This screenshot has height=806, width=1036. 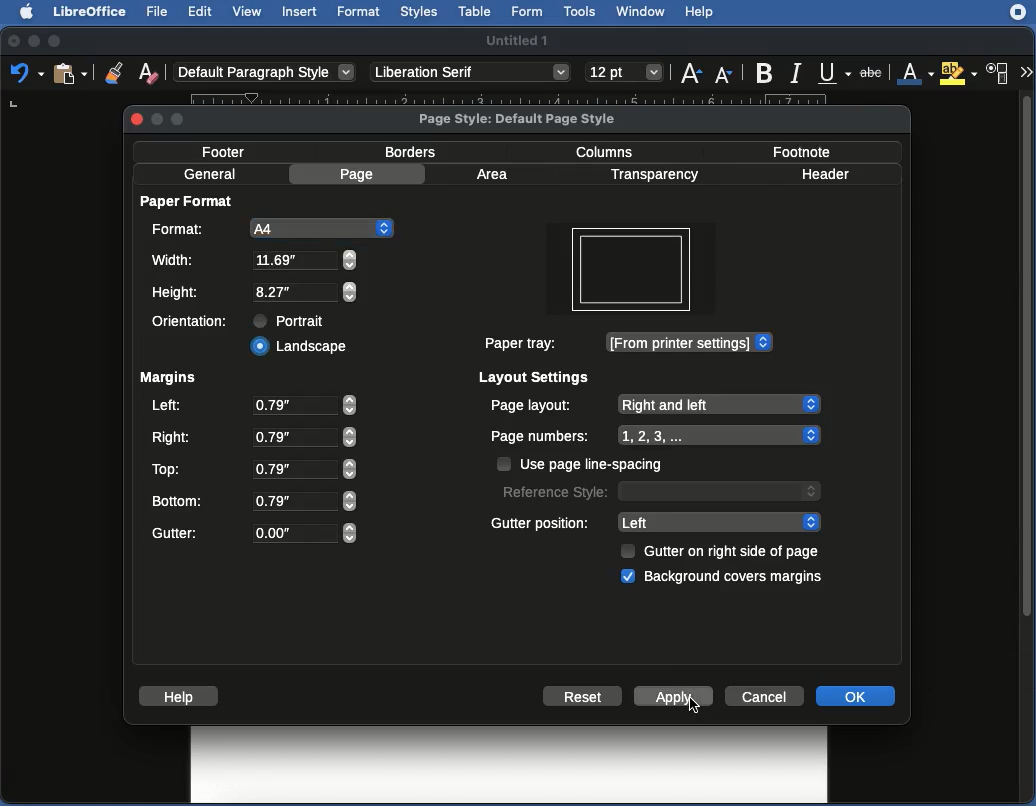 I want to click on Clone formatting, so click(x=113, y=72).